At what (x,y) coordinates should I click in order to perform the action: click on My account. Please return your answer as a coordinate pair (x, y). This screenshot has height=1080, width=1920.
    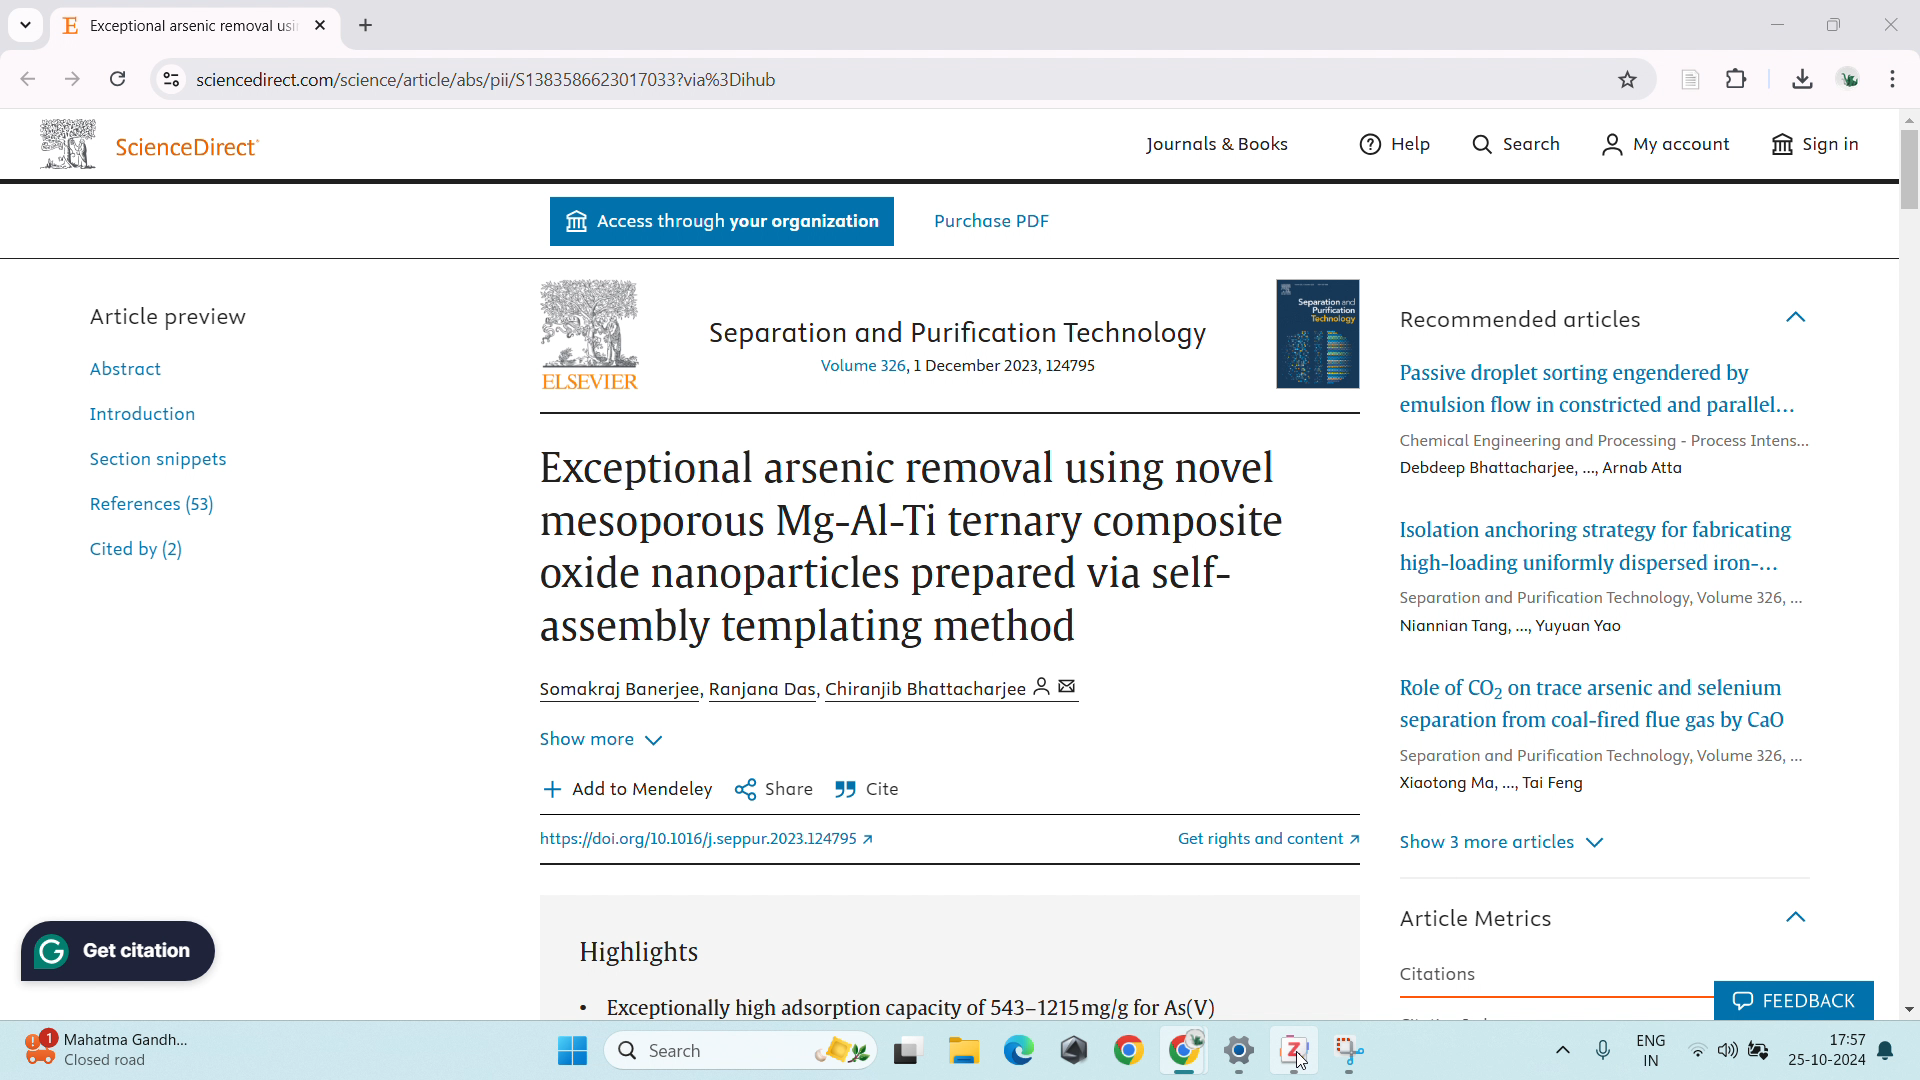
    Looking at the image, I should click on (1667, 145).